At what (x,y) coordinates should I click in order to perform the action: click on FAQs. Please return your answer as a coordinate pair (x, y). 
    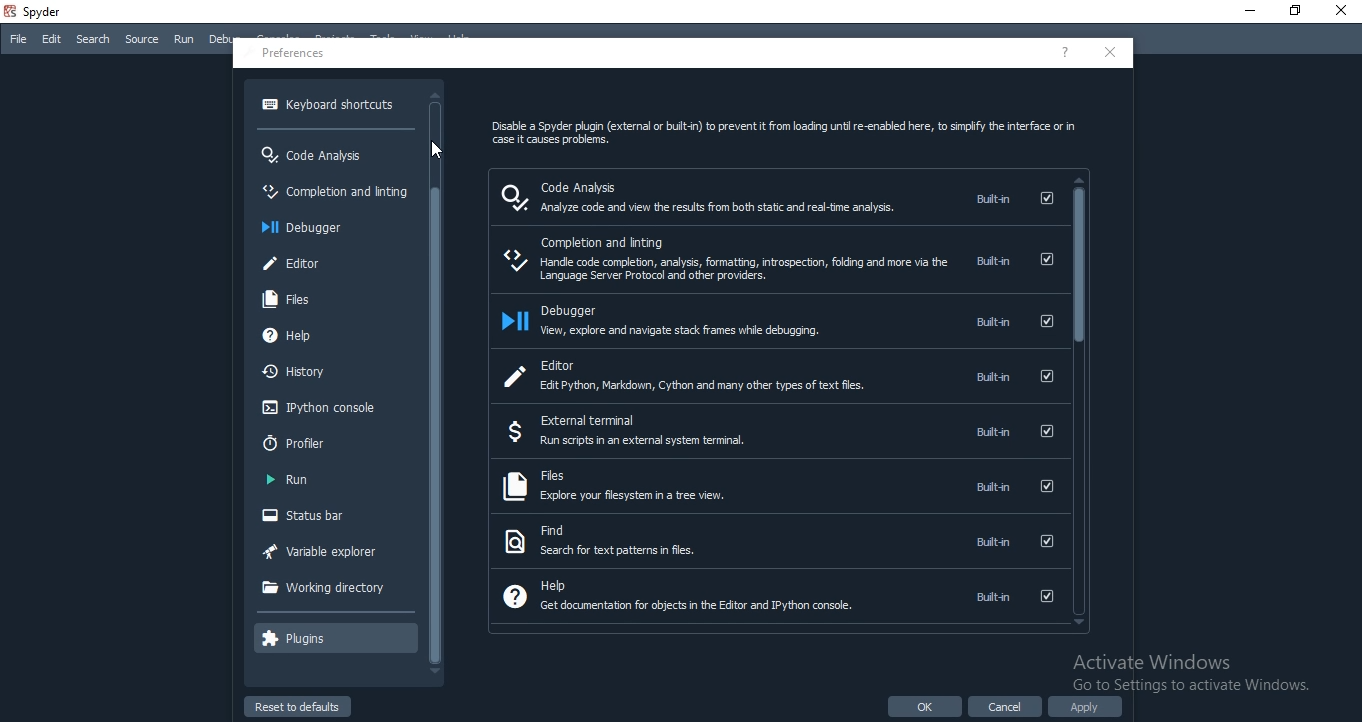
    Looking at the image, I should click on (1069, 54).